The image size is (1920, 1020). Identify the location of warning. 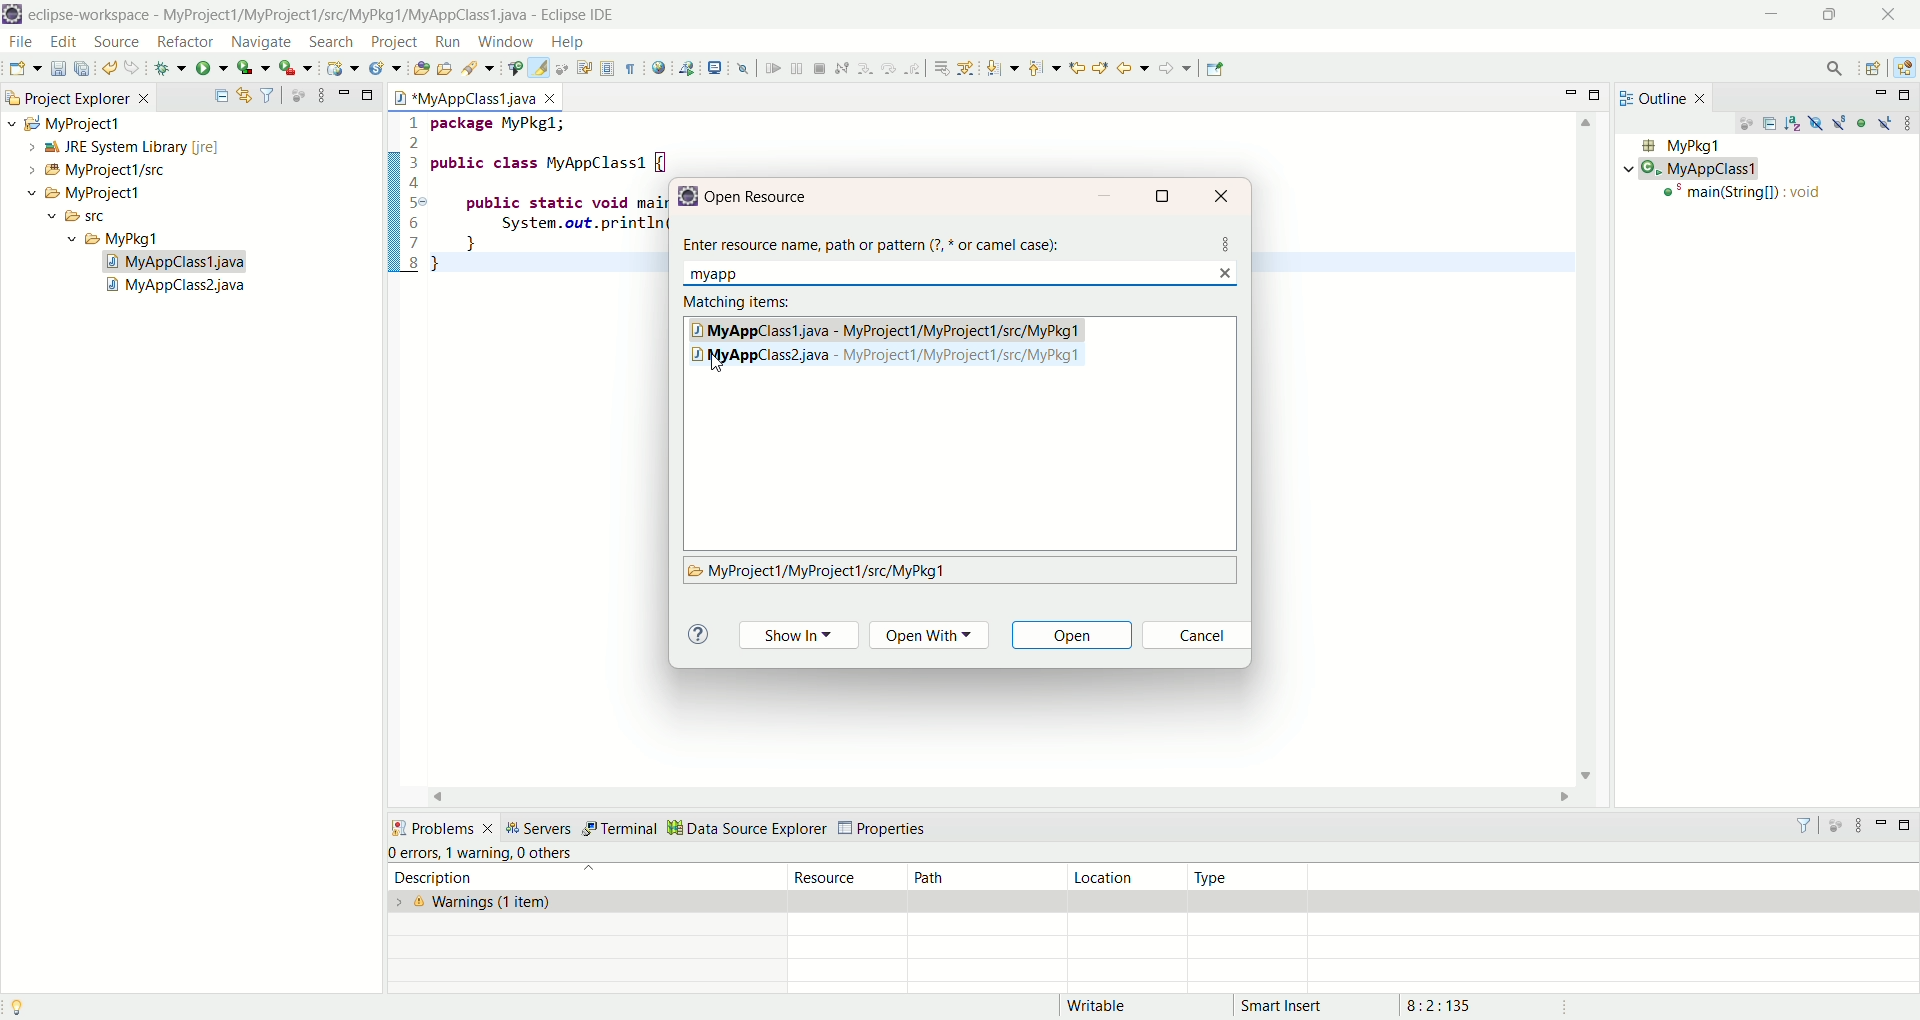
(477, 851).